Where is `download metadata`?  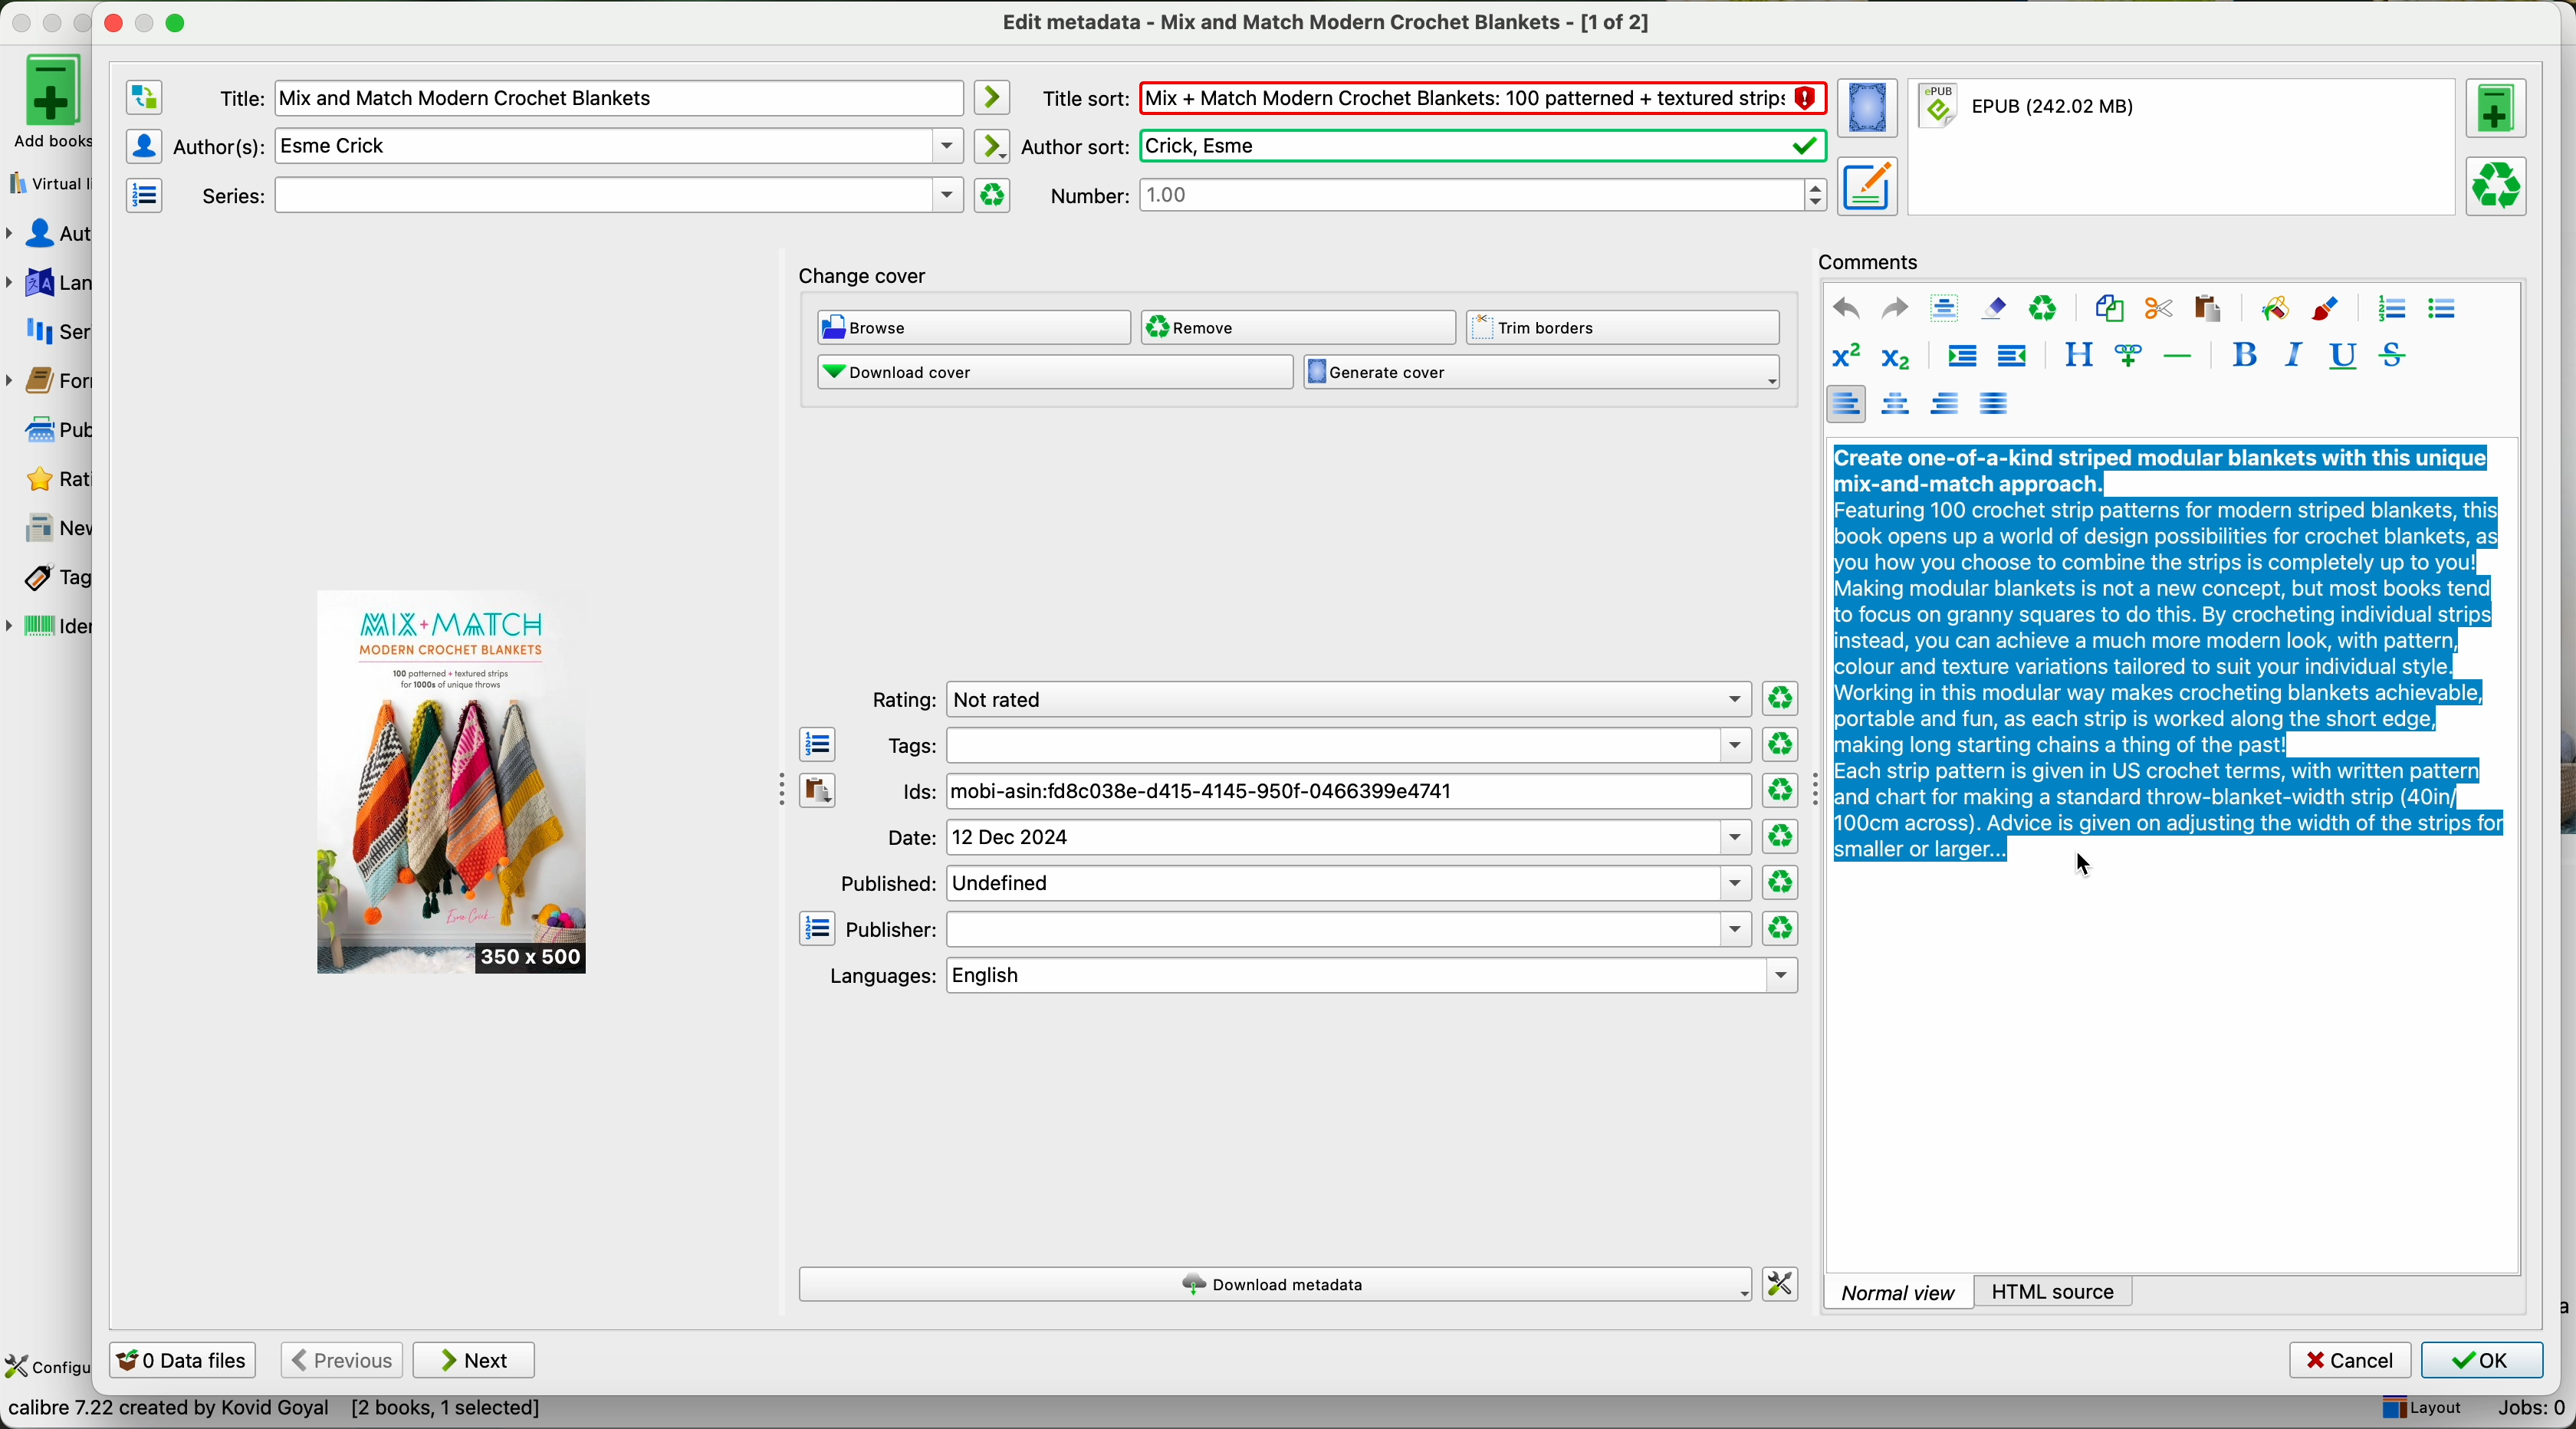 download metadata is located at coordinates (1278, 1286).